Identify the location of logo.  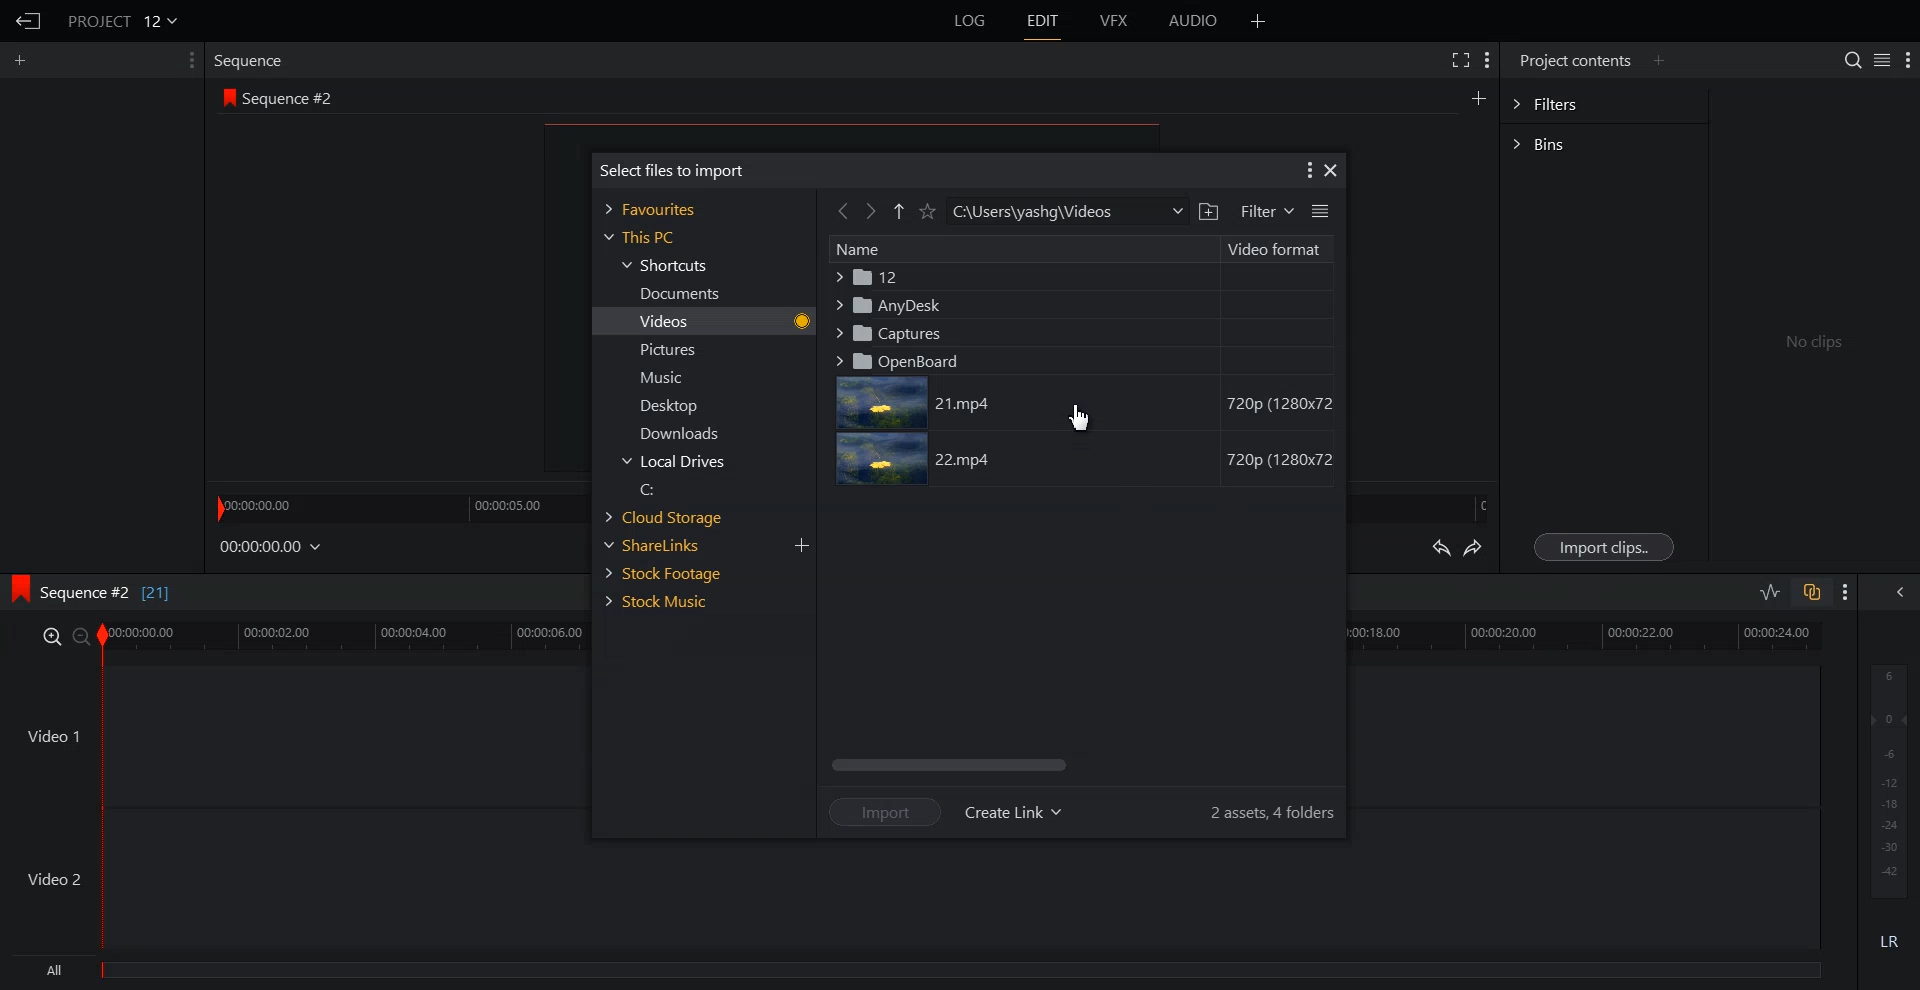
(18, 590).